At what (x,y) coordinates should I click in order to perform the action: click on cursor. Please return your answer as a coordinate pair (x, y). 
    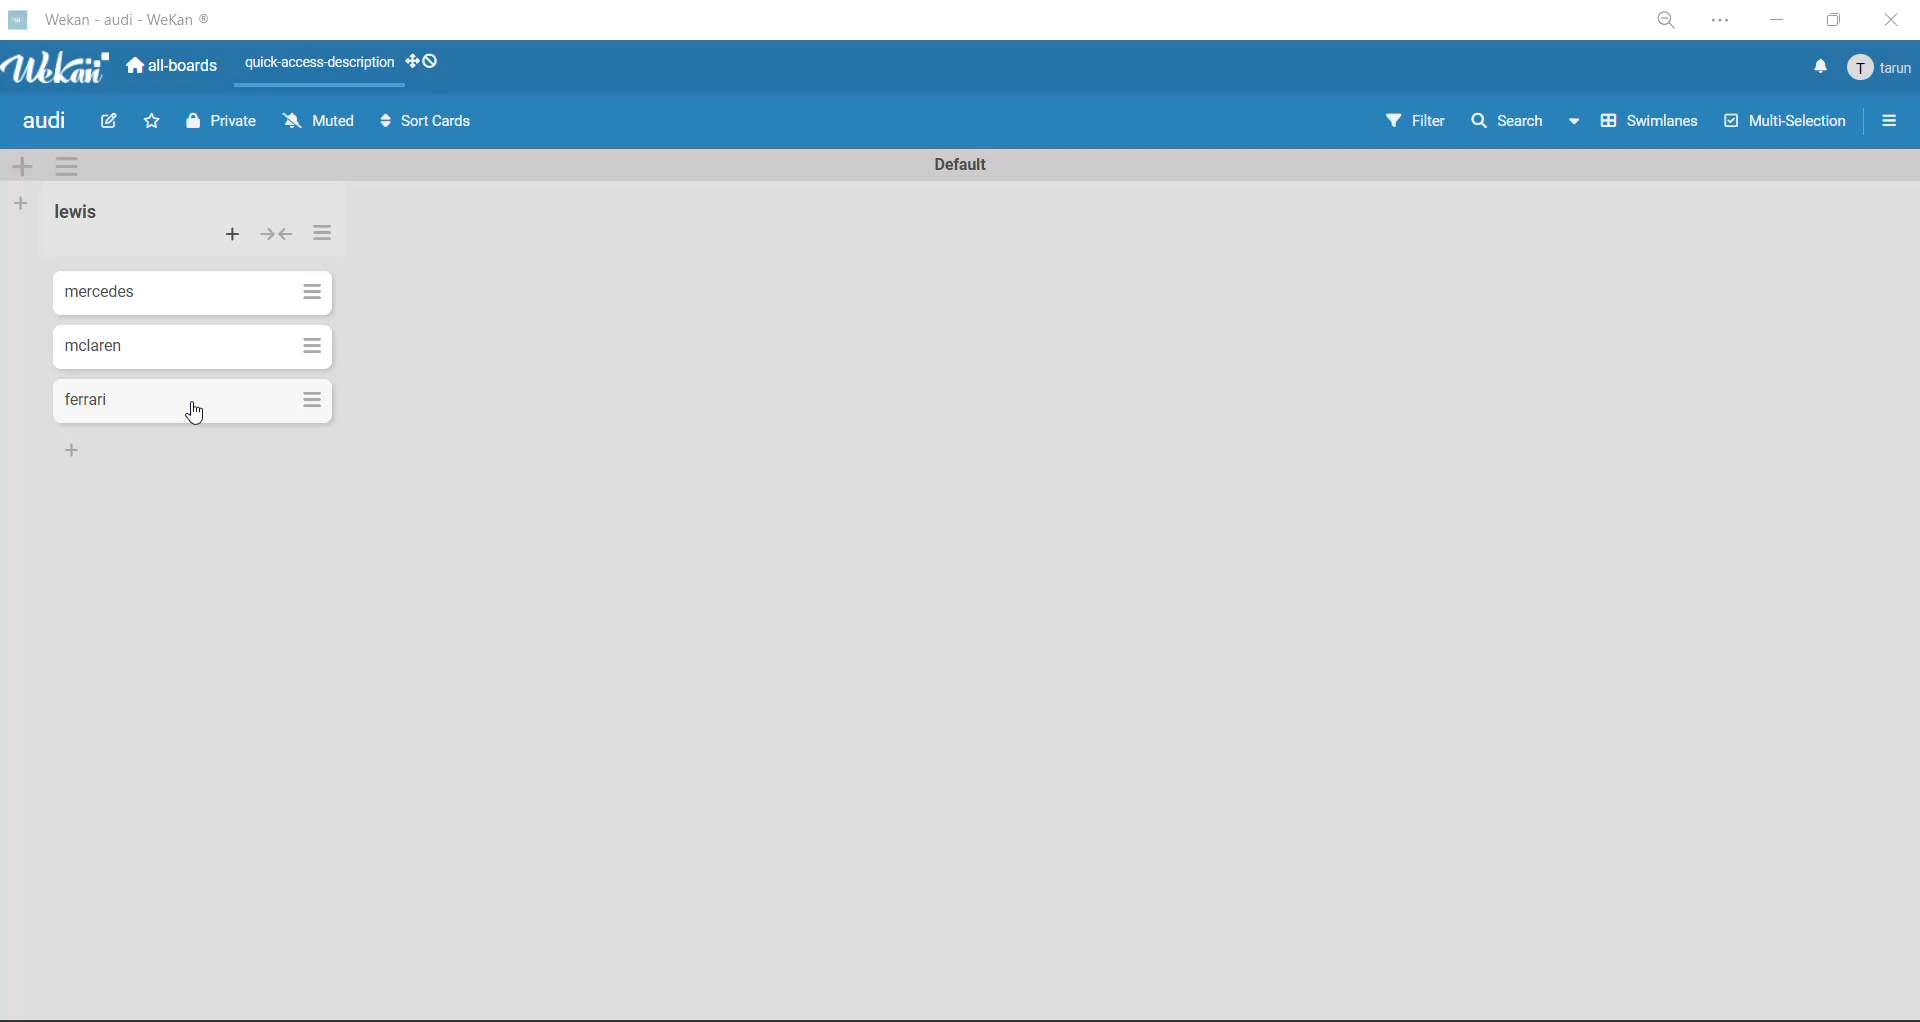
    Looking at the image, I should click on (199, 418).